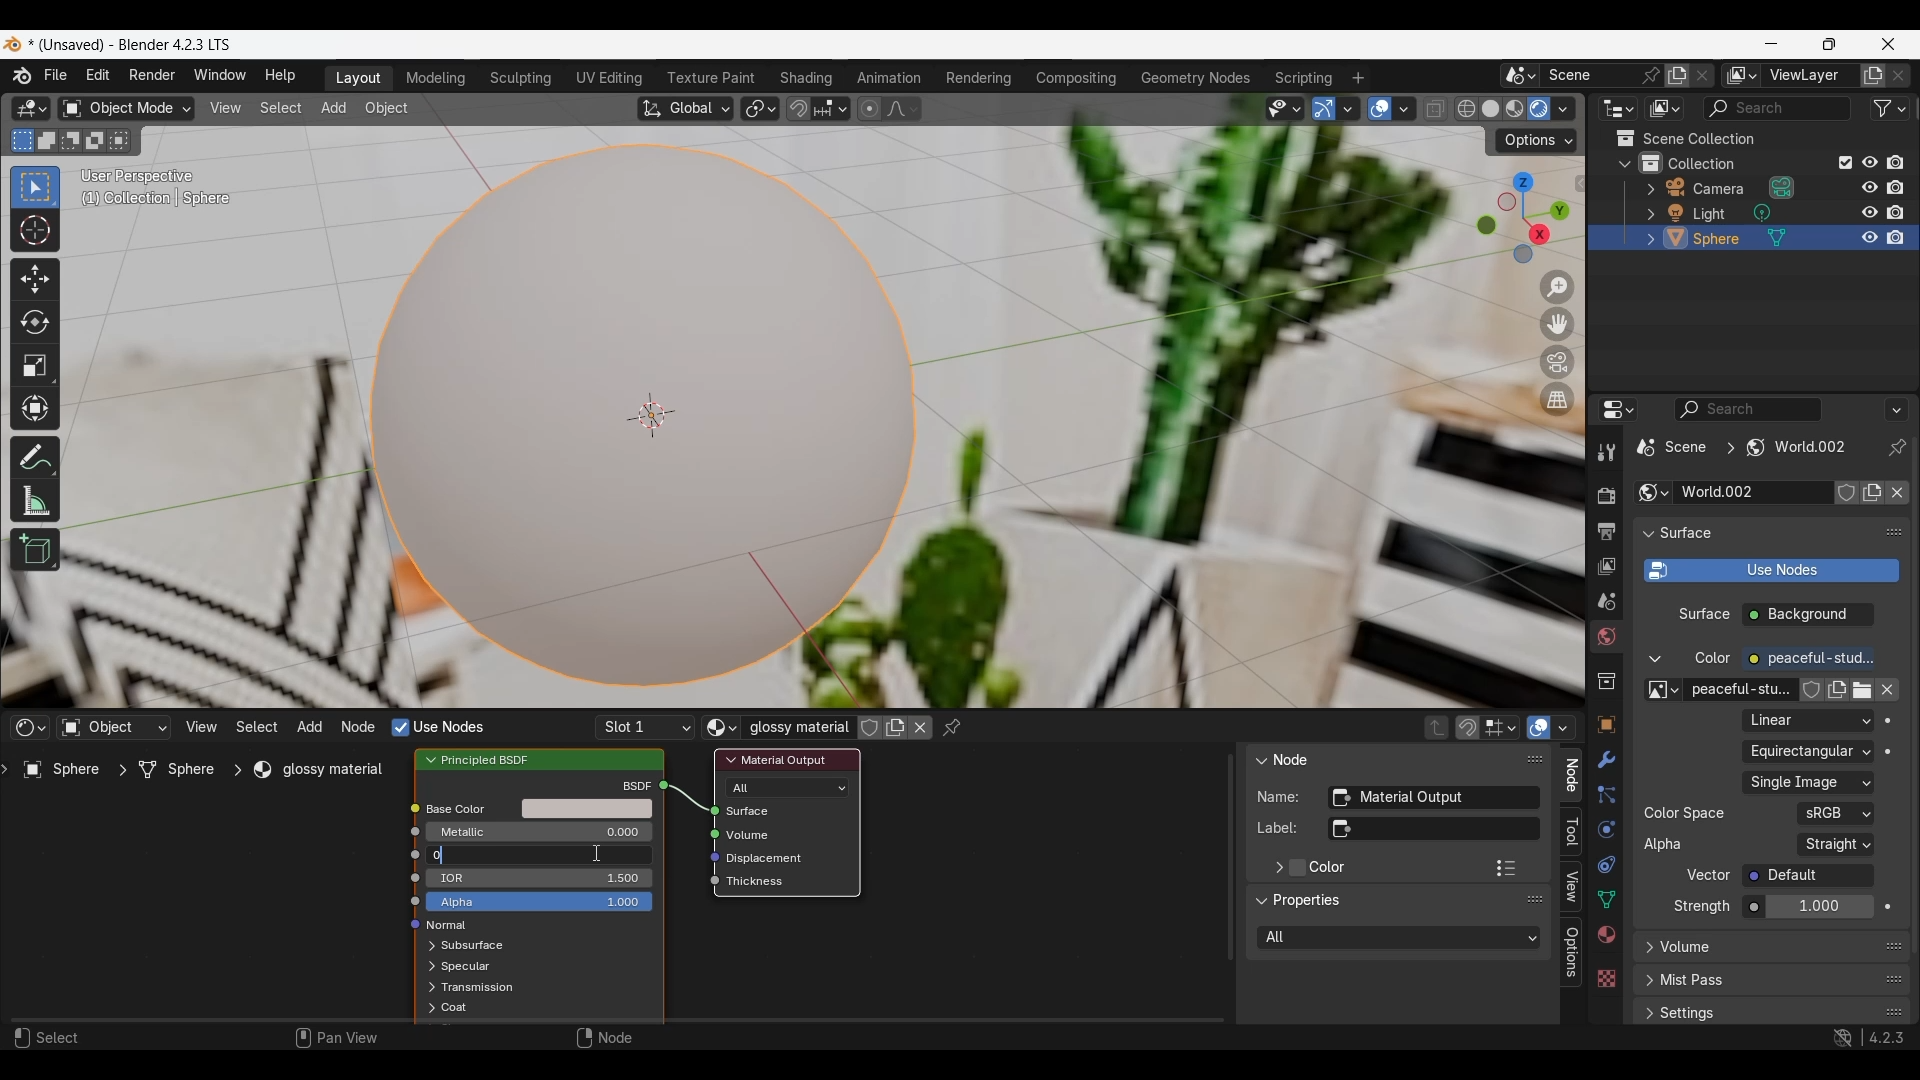 The image size is (1920, 1080). Describe the element at coordinates (1719, 241) in the screenshot. I see `sphere` at that location.